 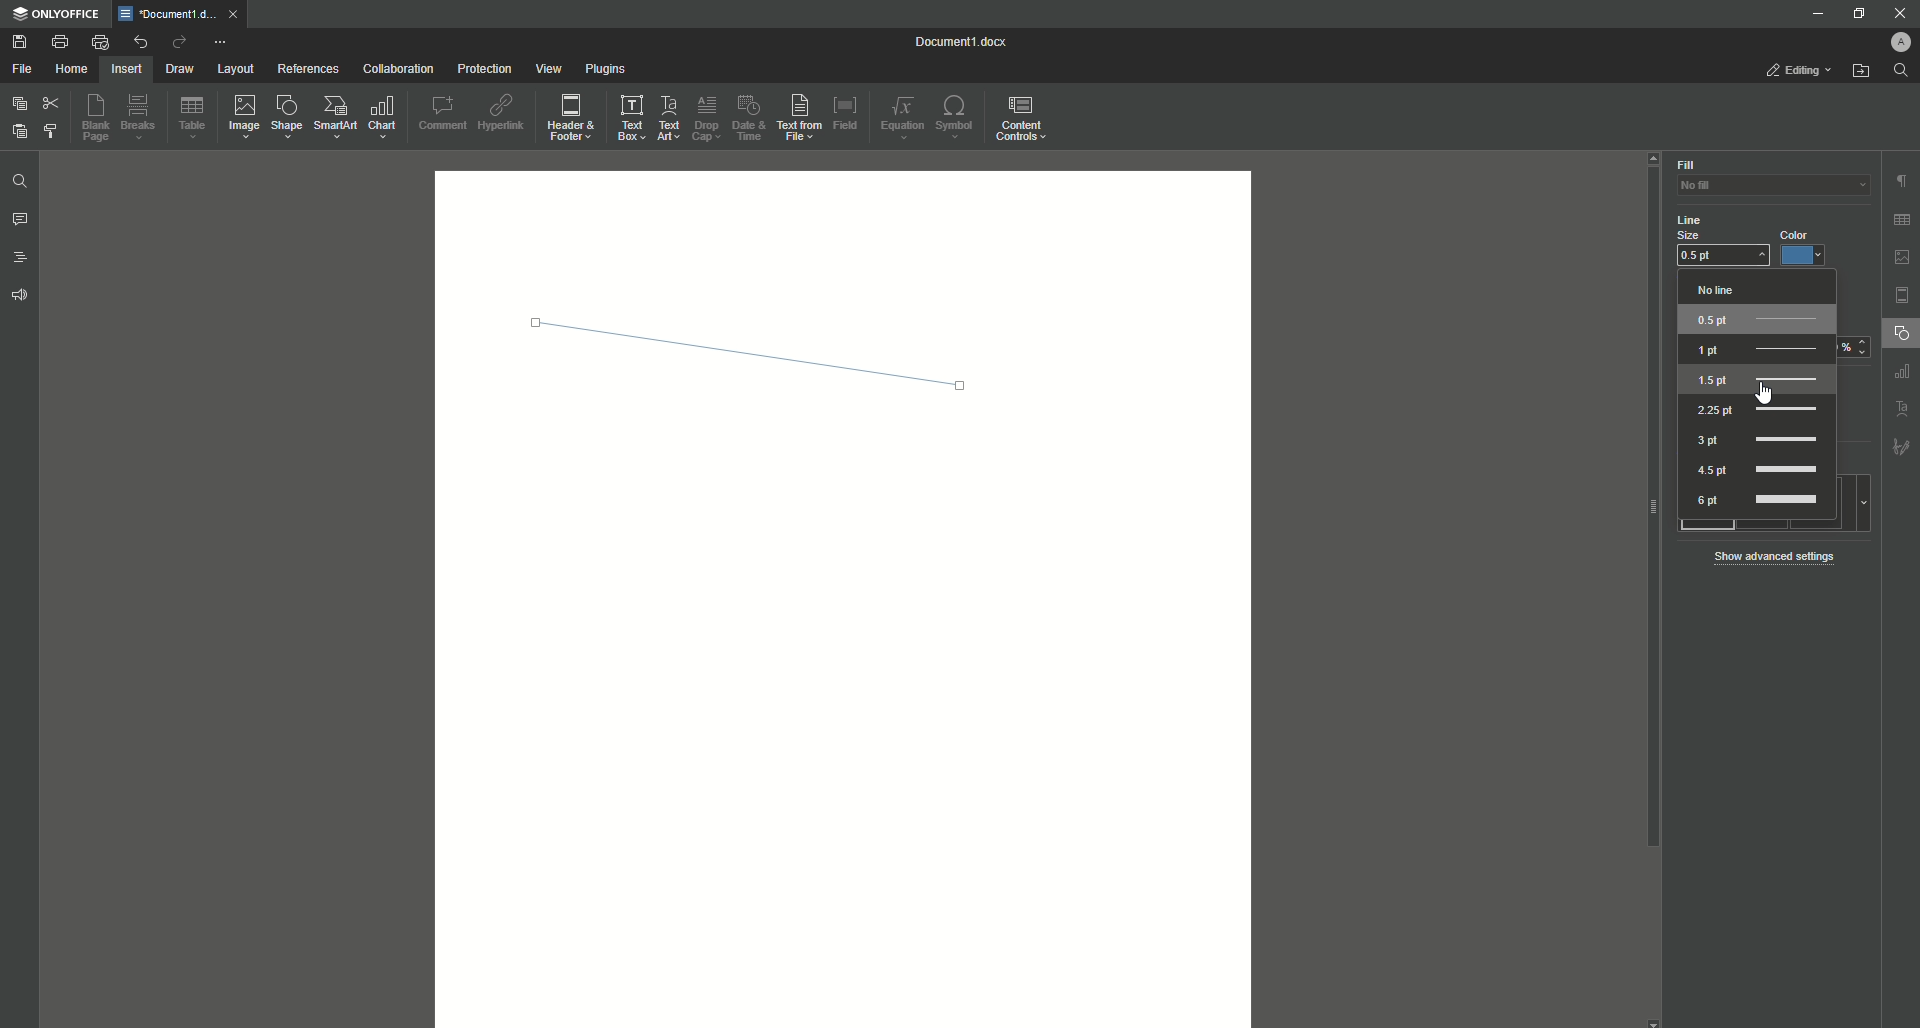 I want to click on Comment, so click(x=442, y=112).